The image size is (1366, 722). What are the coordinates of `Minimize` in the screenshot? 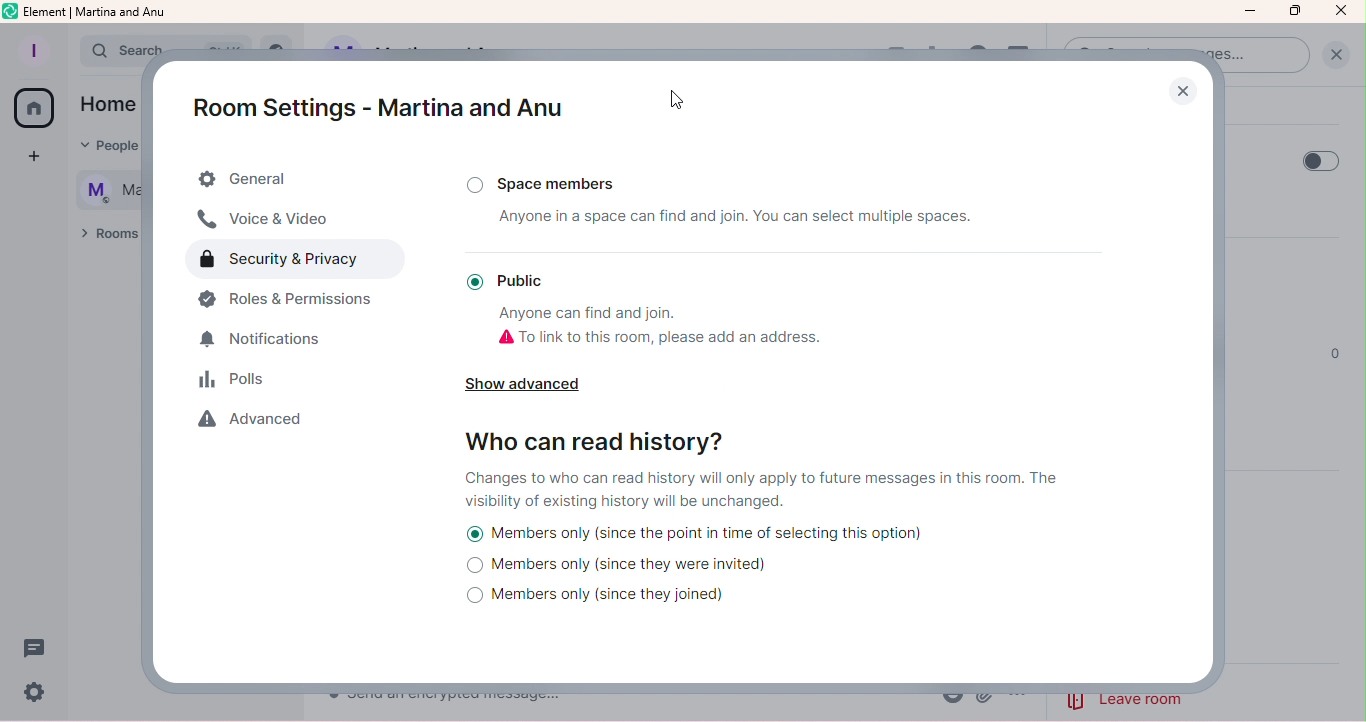 It's located at (1251, 14).